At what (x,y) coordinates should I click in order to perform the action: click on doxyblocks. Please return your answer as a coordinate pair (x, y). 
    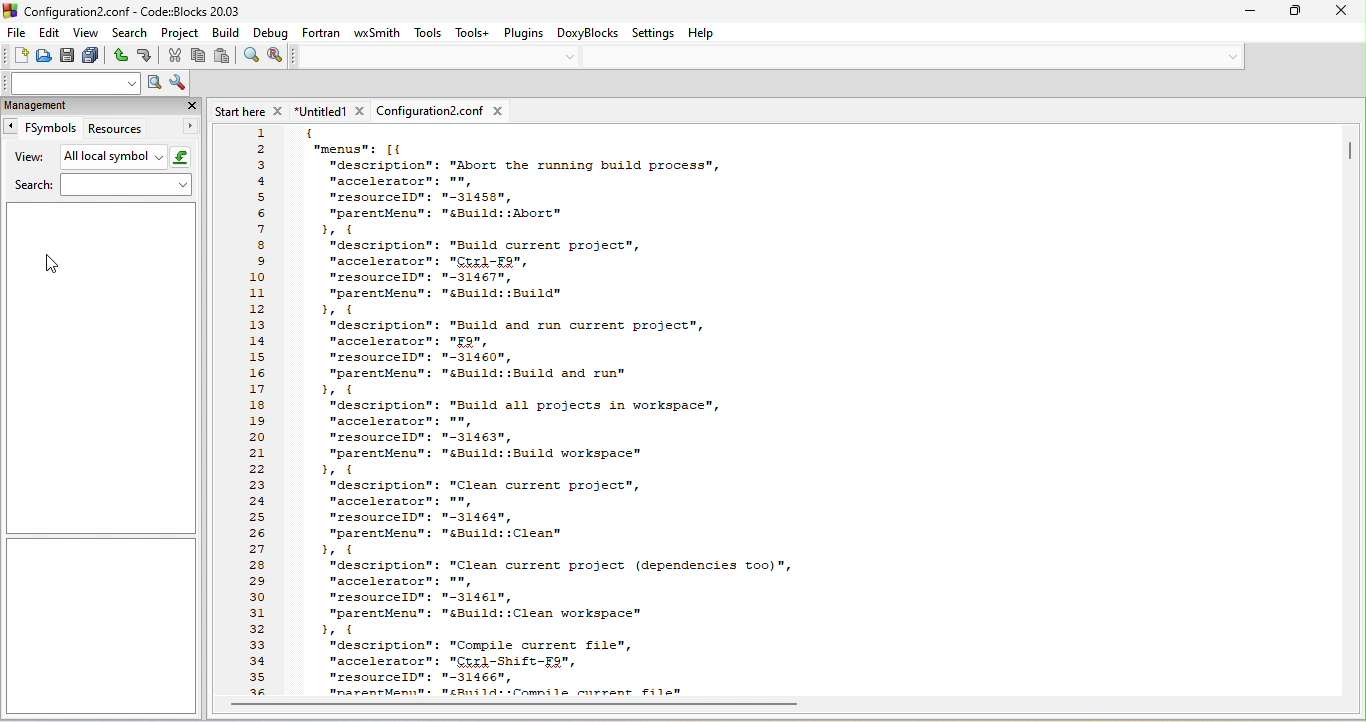
    Looking at the image, I should click on (588, 34).